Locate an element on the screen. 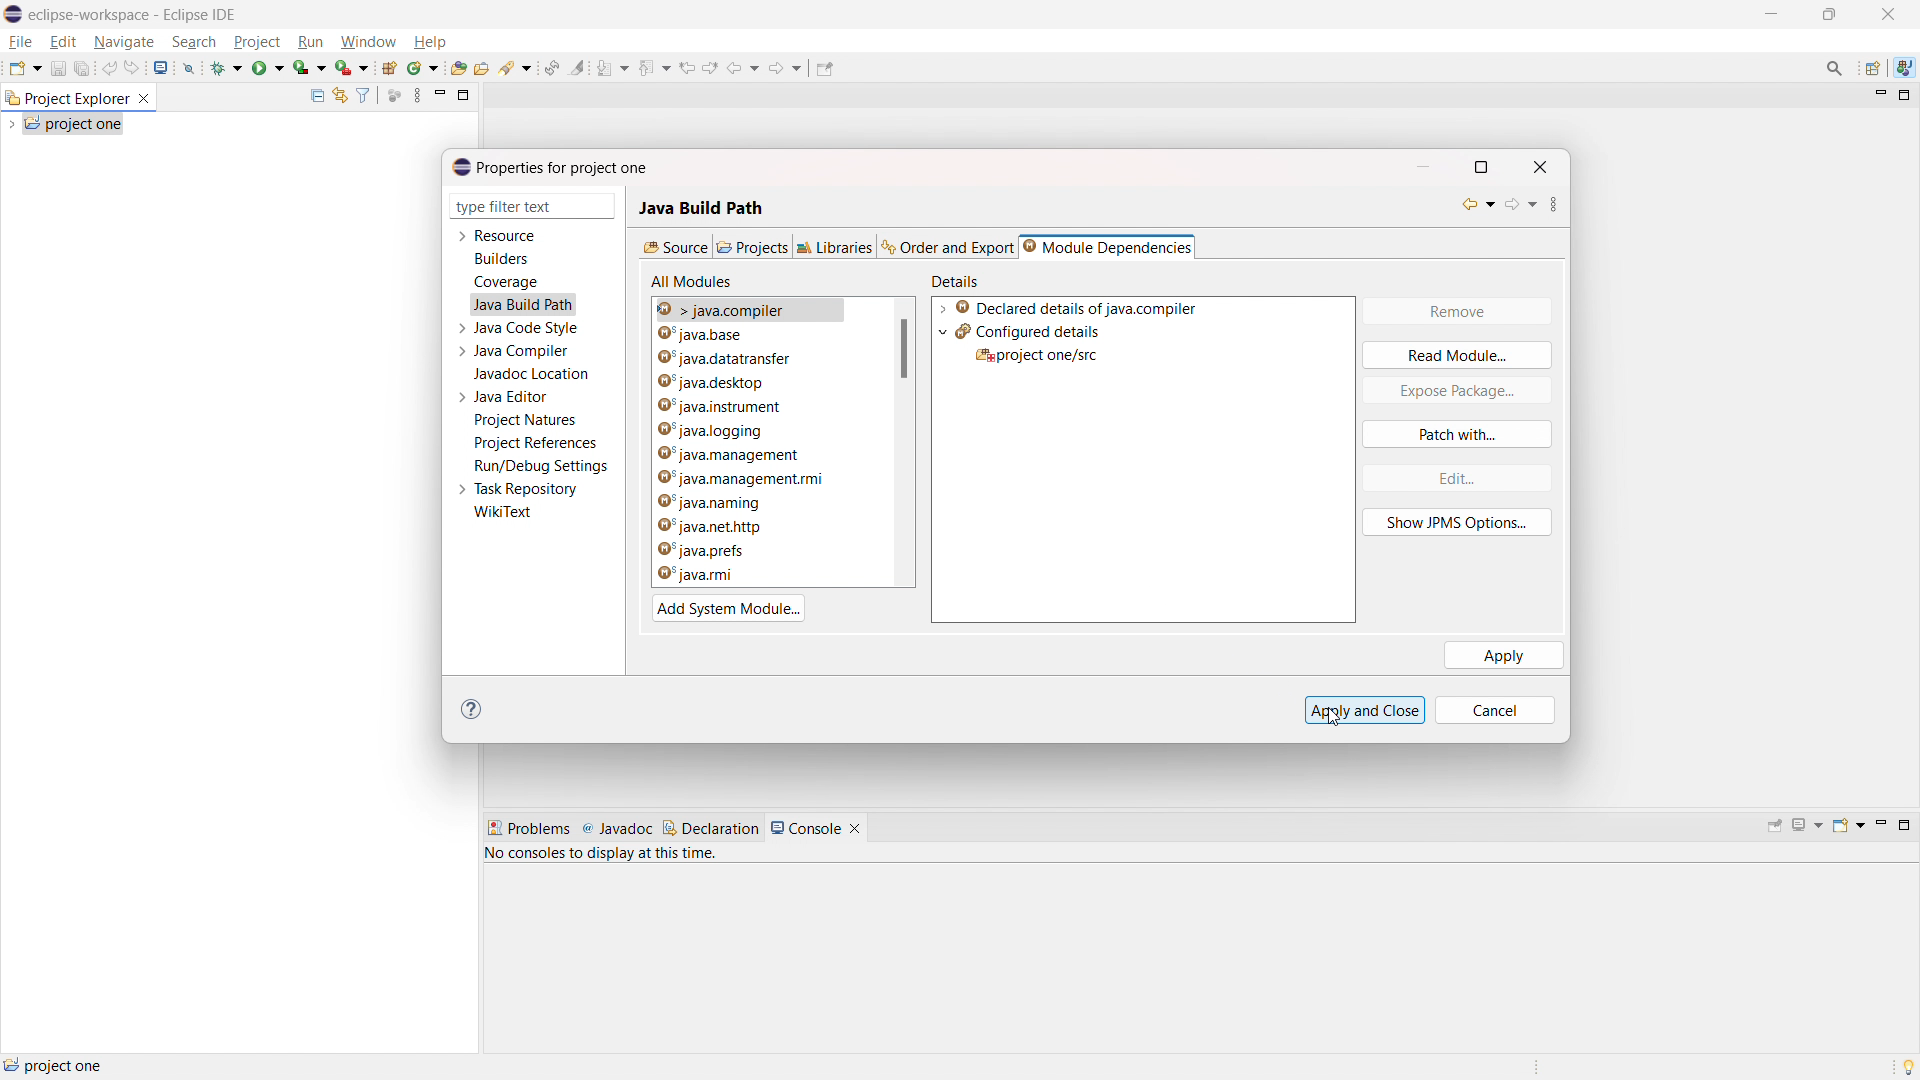 The height and width of the screenshot is (1080, 1920). libraries is located at coordinates (836, 246).